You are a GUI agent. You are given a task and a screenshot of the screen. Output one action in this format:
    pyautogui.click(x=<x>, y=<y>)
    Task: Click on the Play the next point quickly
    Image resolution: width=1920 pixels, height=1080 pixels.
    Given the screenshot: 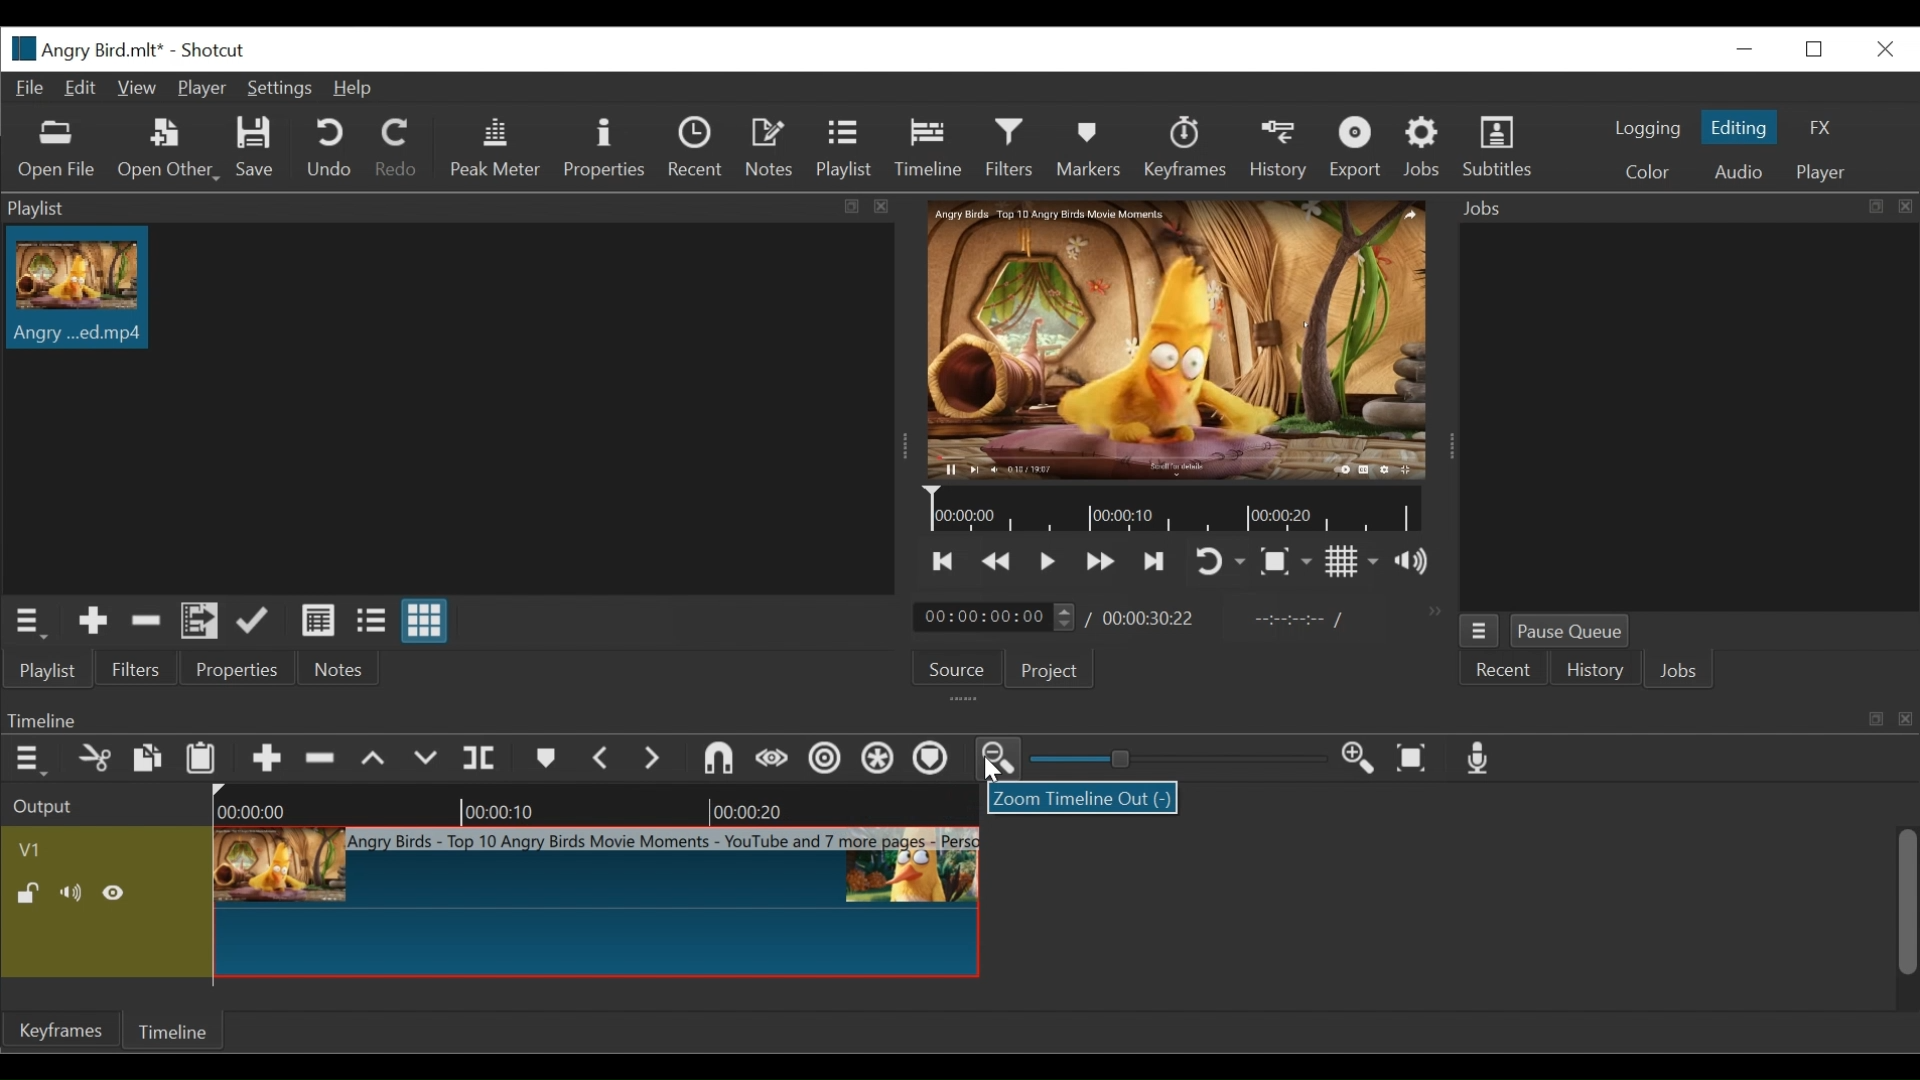 What is the action you would take?
    pyautogui.click(x=1156, y=561)
    